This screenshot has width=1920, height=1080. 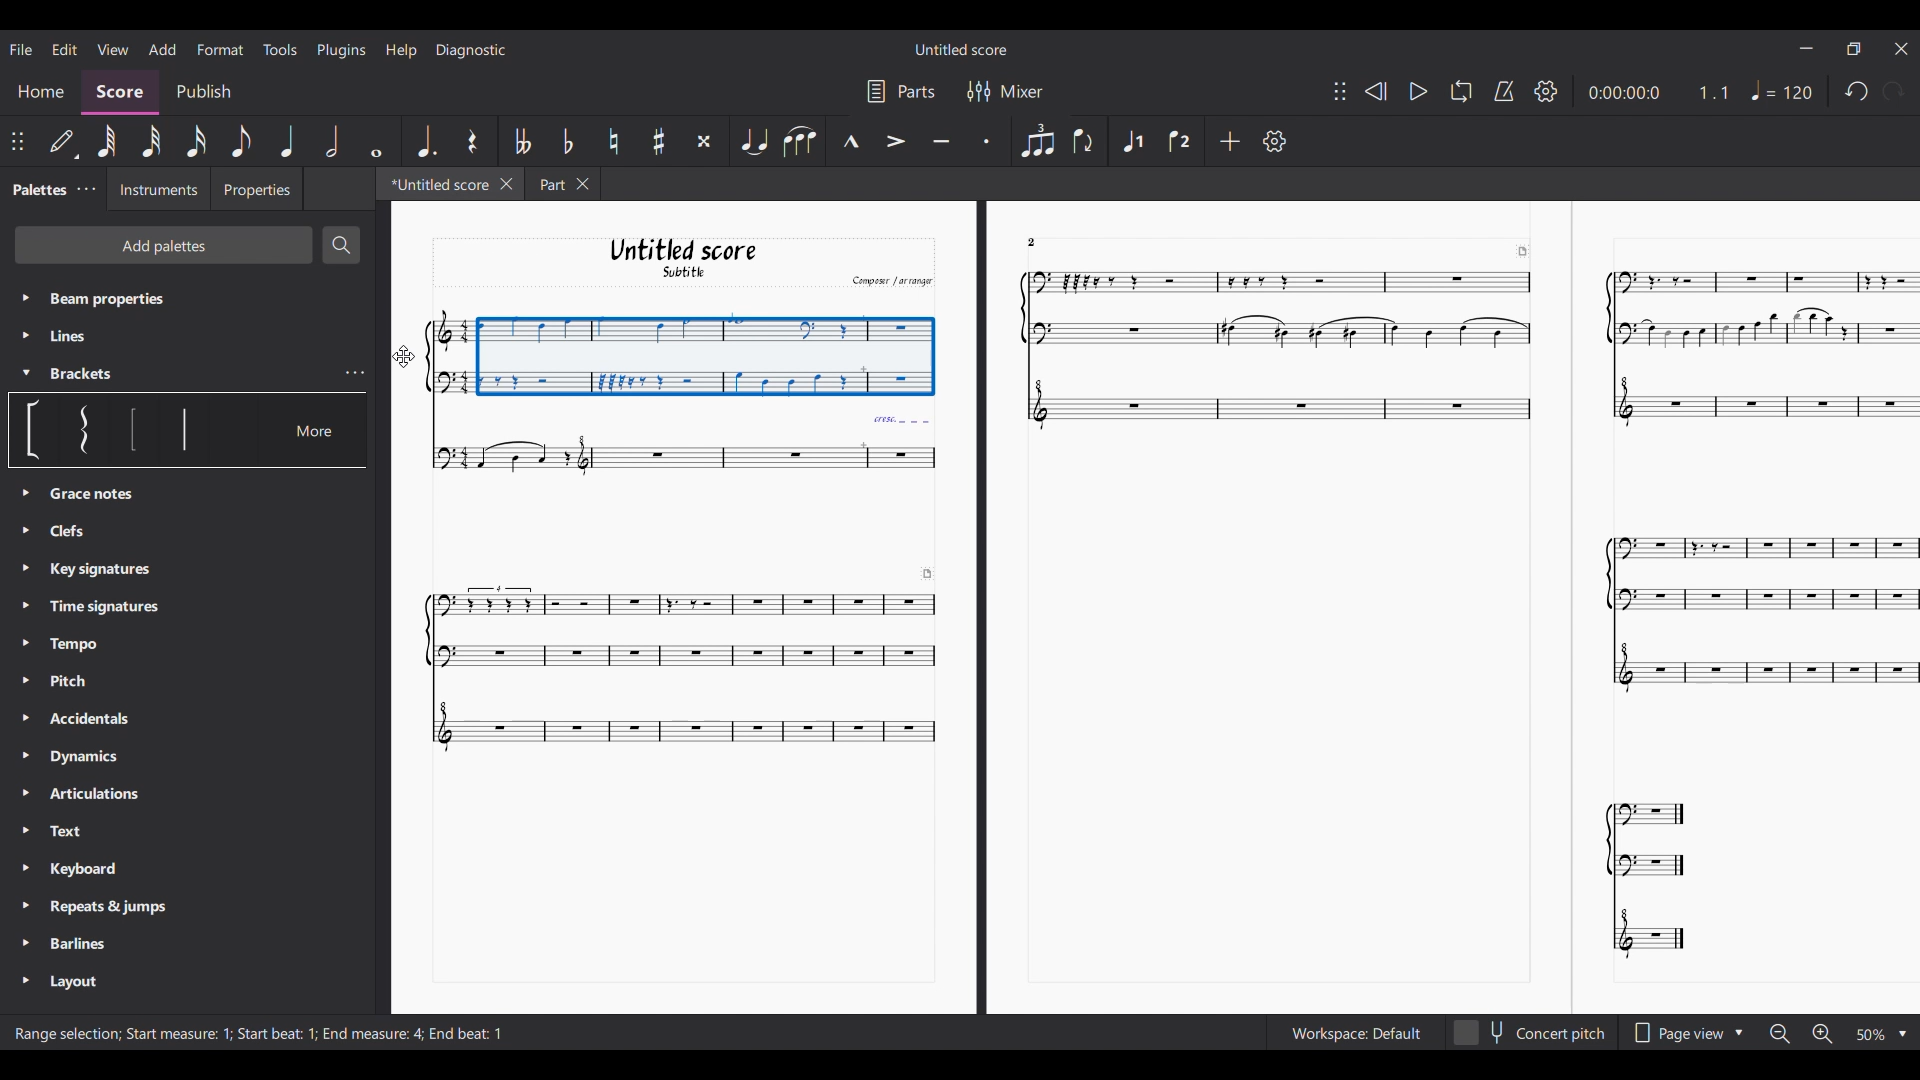 I want to click on 16th note, so click(x=196, y=142).